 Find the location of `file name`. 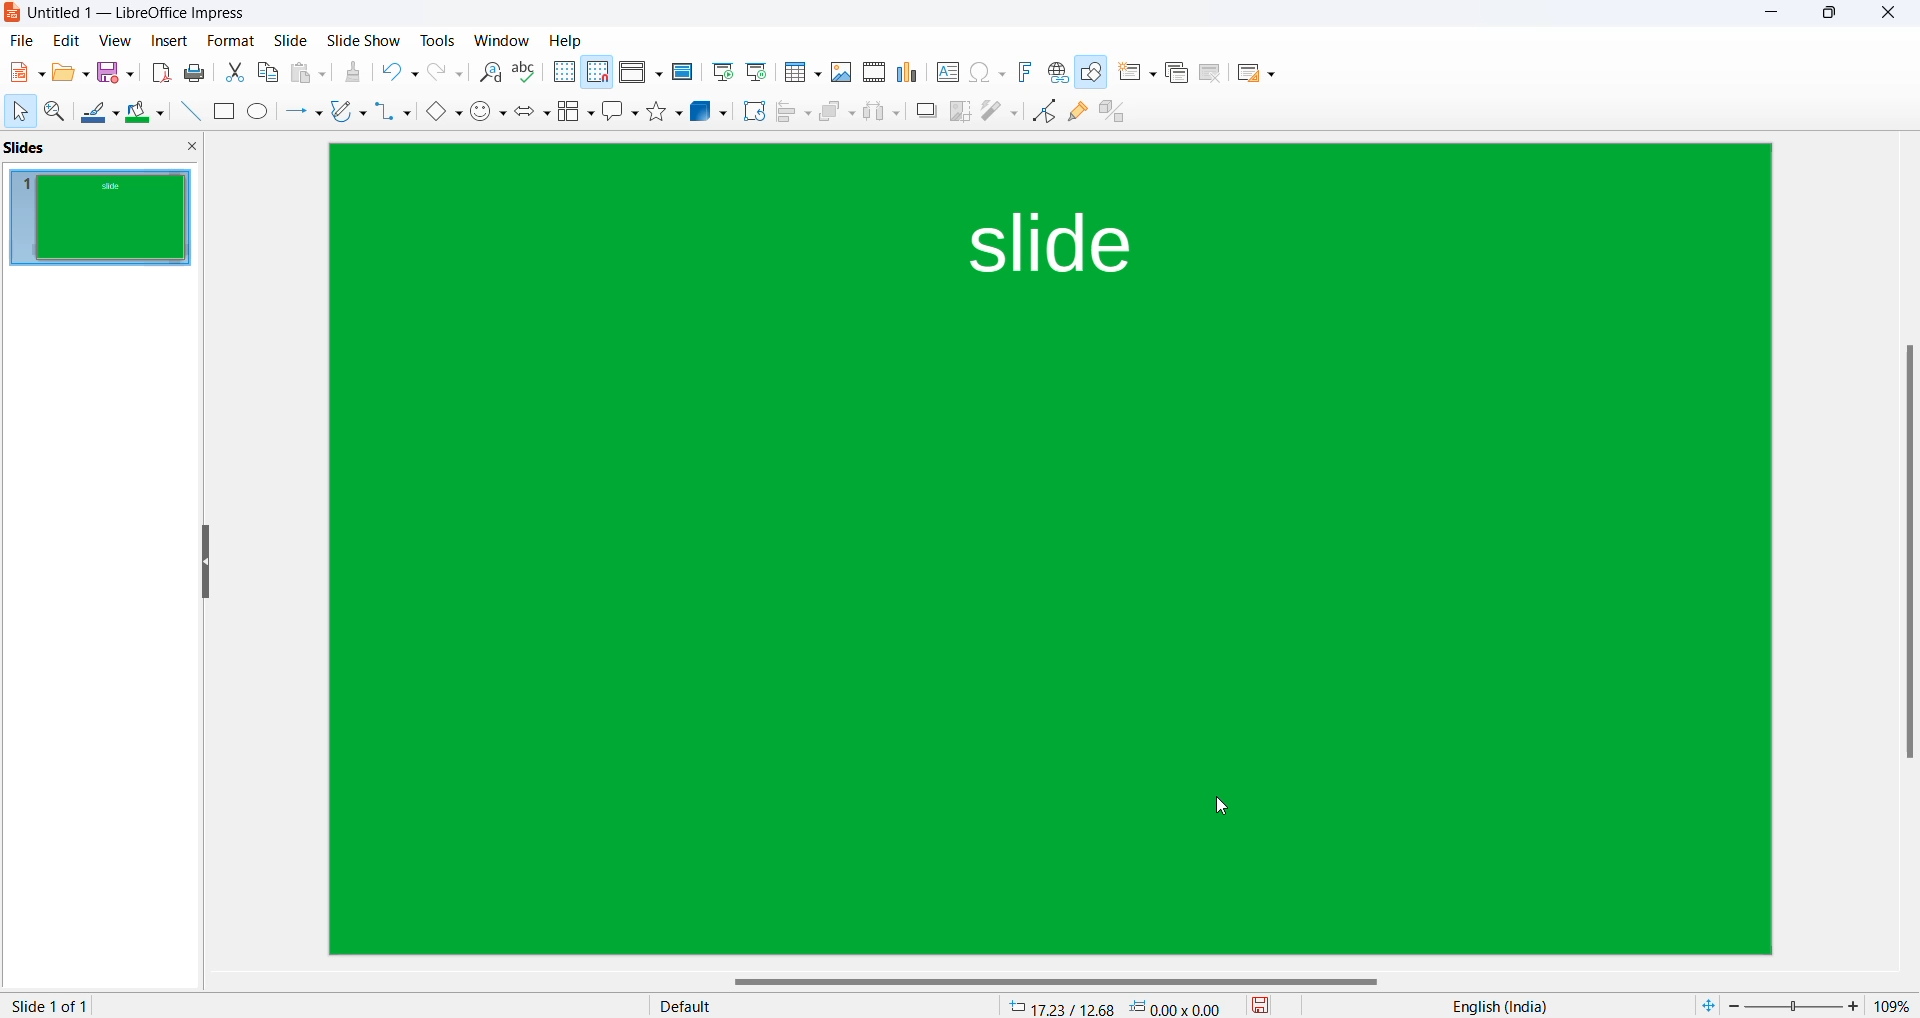

file name is located at coordinates (131, 15).